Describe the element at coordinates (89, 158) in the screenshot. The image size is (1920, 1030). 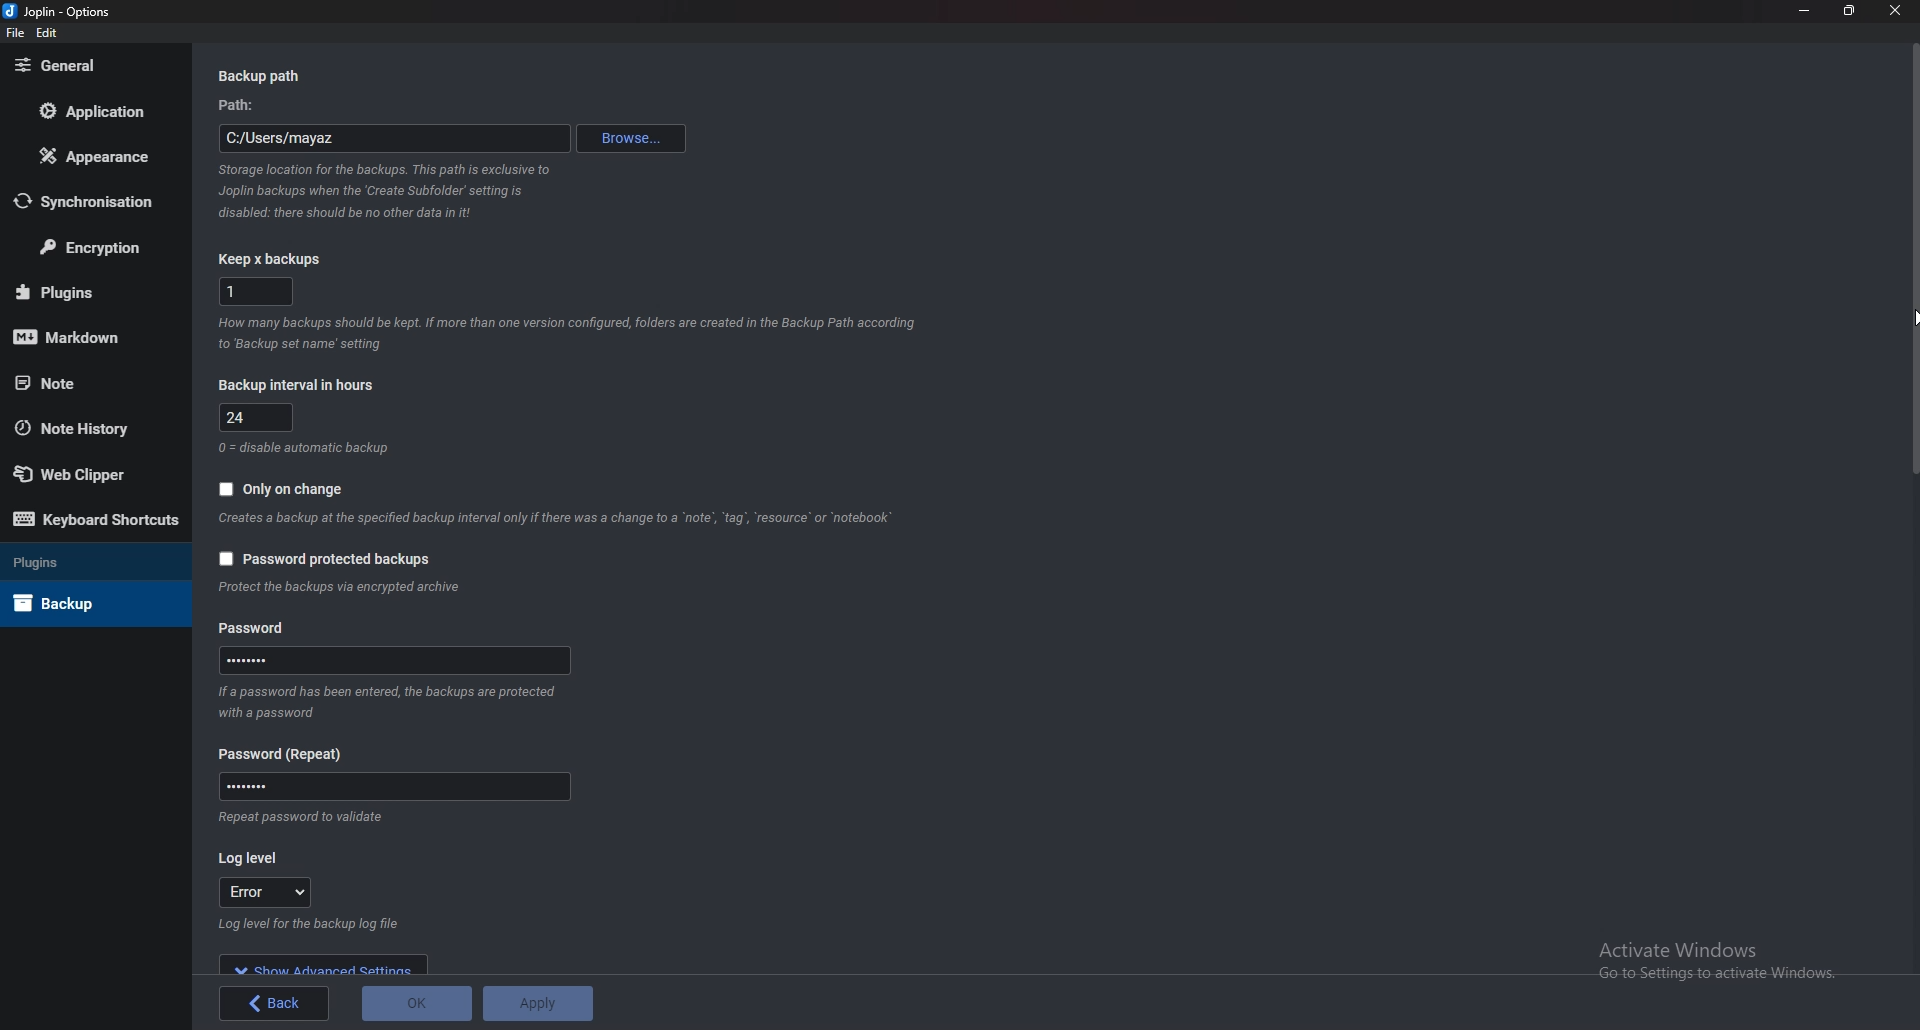
I see `Appearance` at that location.